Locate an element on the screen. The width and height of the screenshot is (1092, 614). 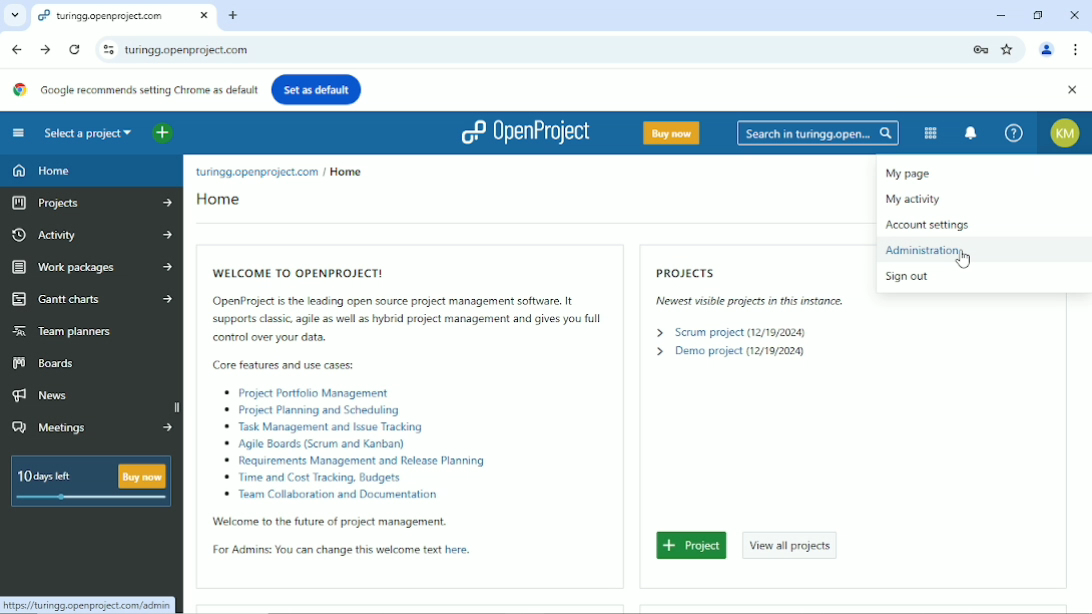
Newest visible projects in this instance. is located at coordinates (745, 301).